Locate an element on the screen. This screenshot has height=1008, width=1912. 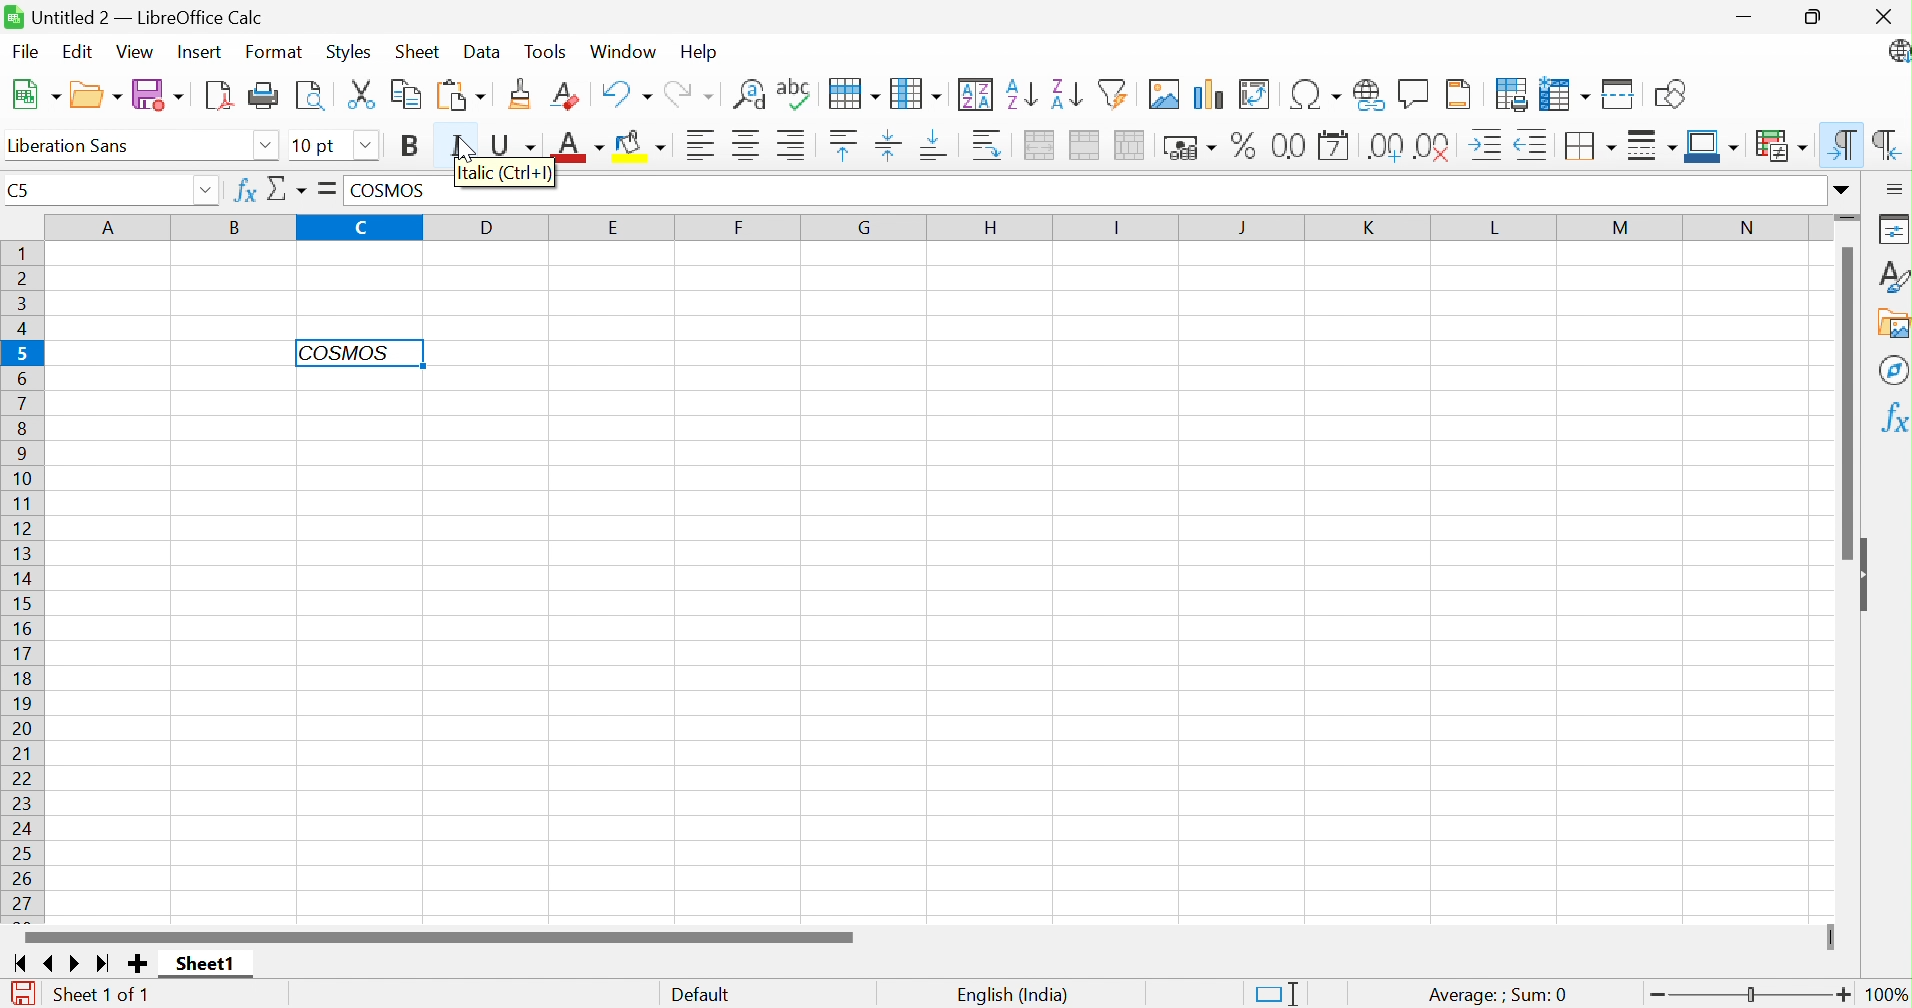
Align vertically is located at coordinates (887, 144).